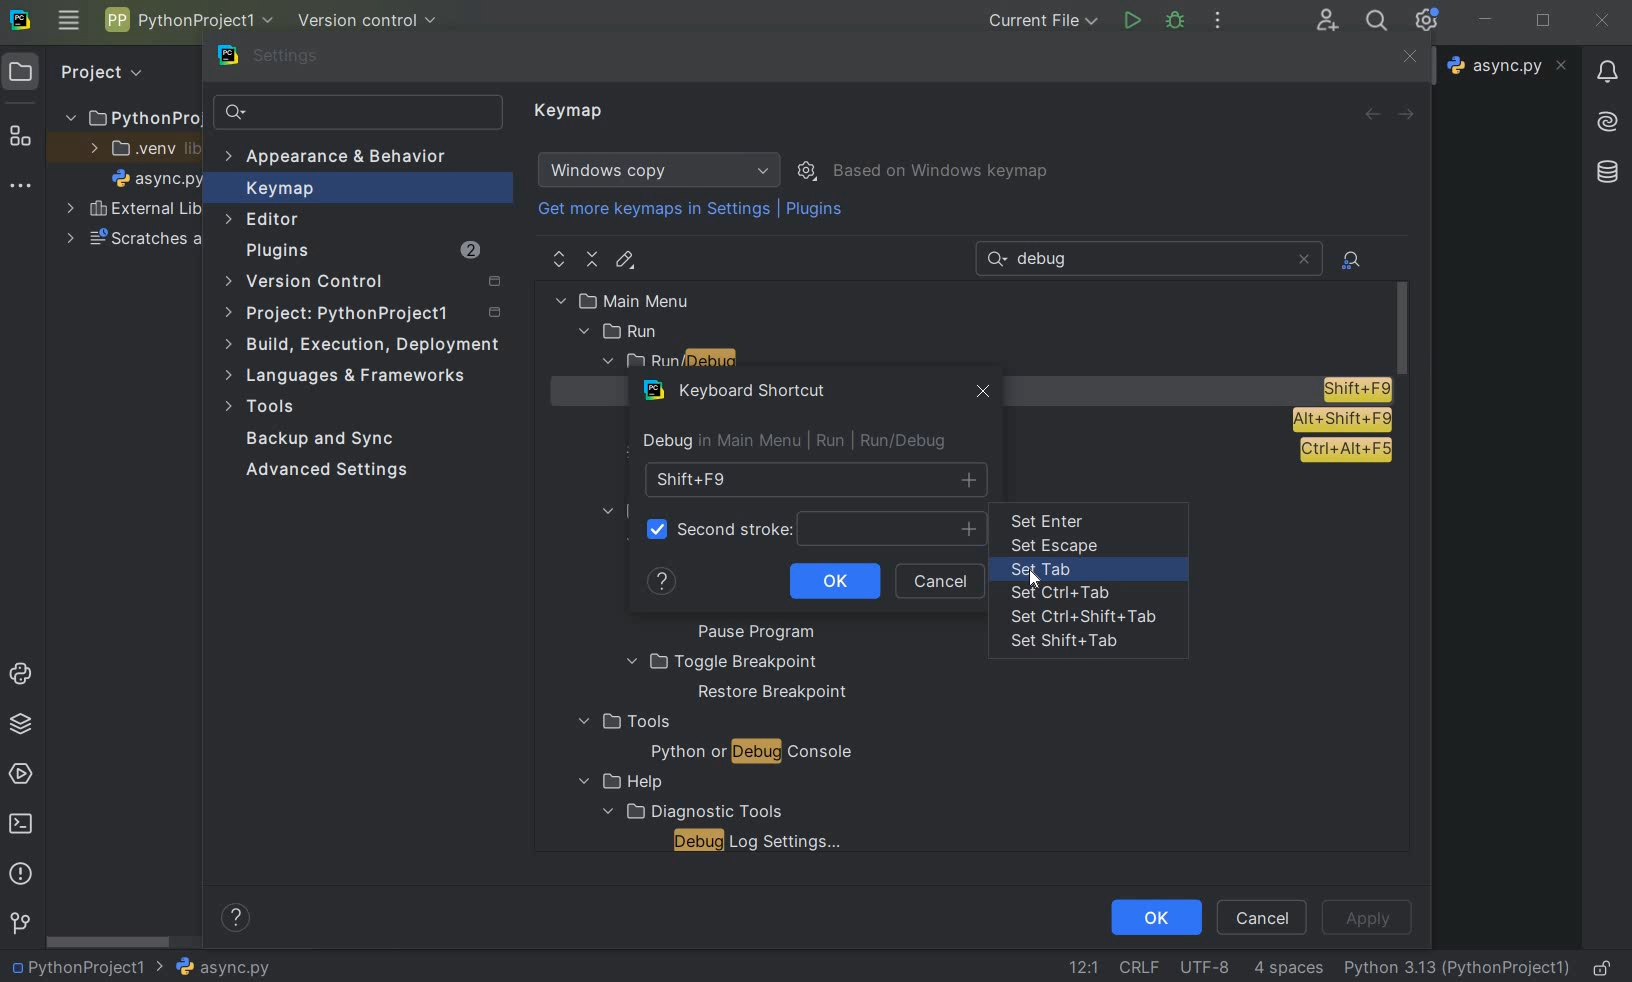 Image resolution: width=1632 pixels, height=982 pixels. Describe the element at coordinates (571, 112) in the screenshot. I see `keymap` at that location.